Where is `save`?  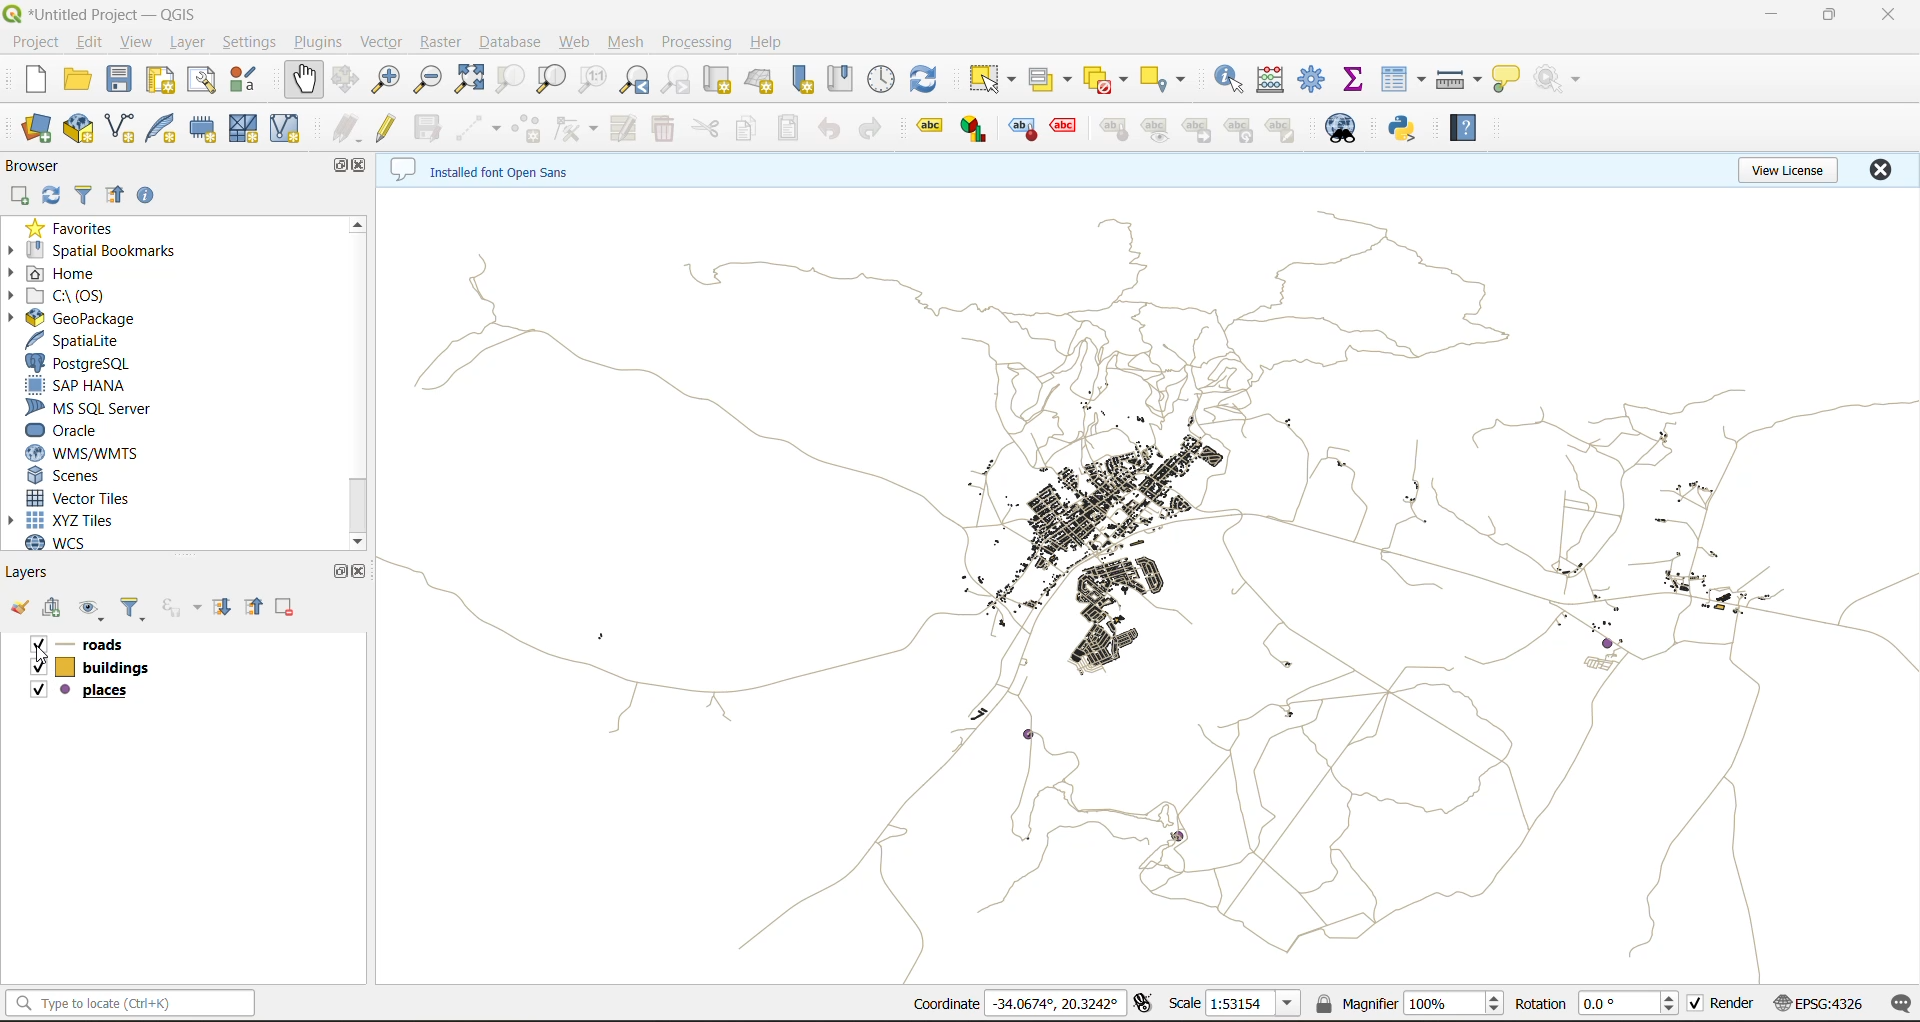
save is located at coordinates (120, 83).